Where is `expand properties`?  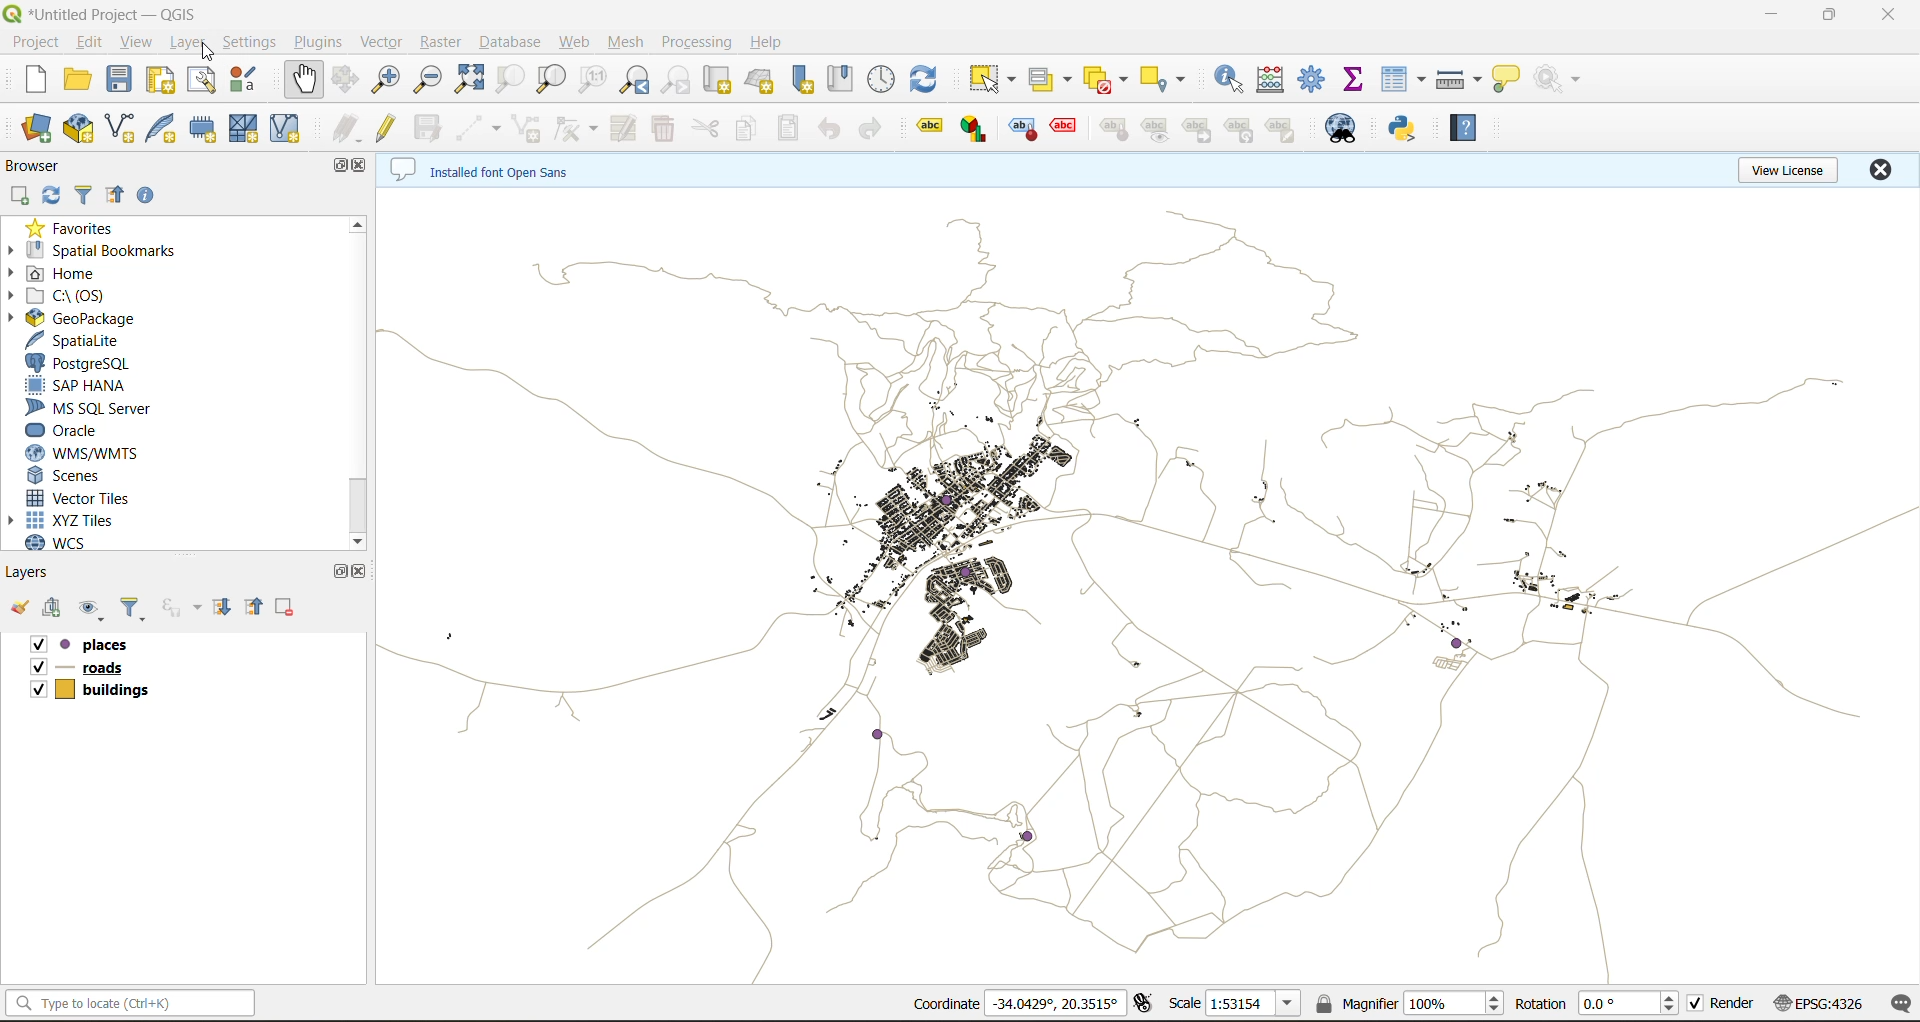
expand properties is located at coordinates (149, 198).